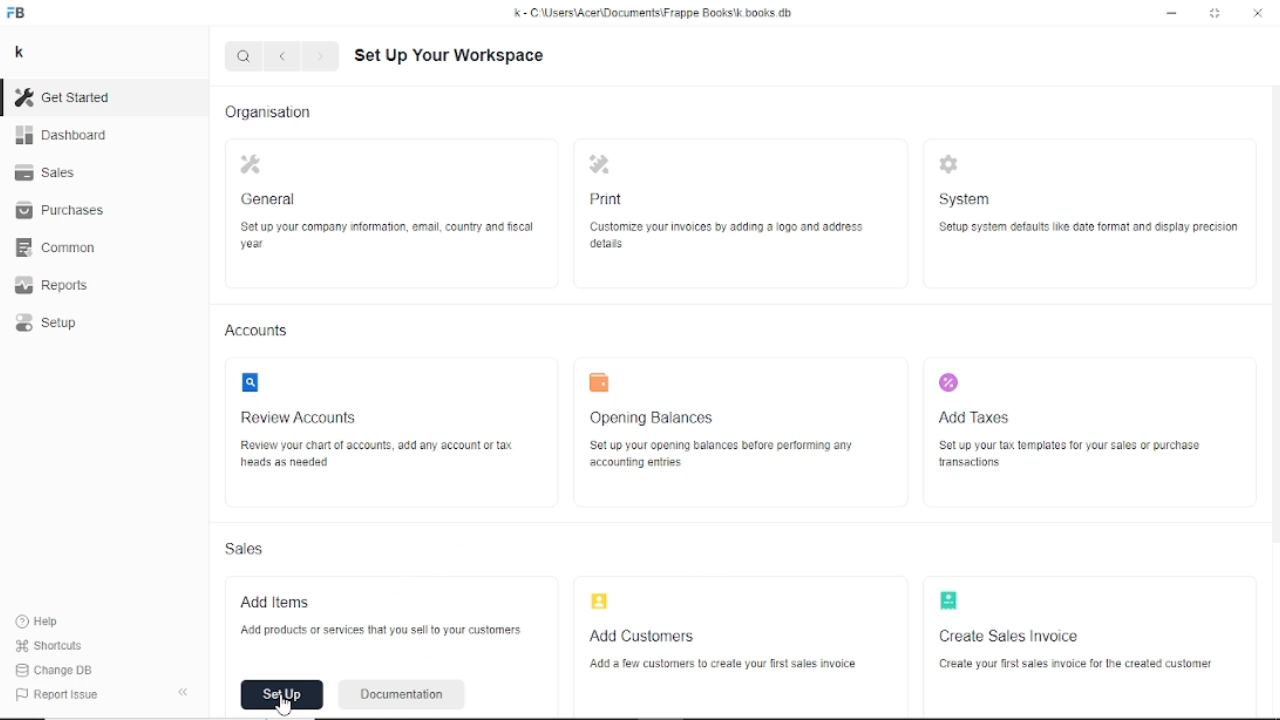  Describe the element at coordinates (375, 428) in the screenshot. I see `Review Accounts Review your chart of accounts, add any account or tax heads as needed.` at that location.